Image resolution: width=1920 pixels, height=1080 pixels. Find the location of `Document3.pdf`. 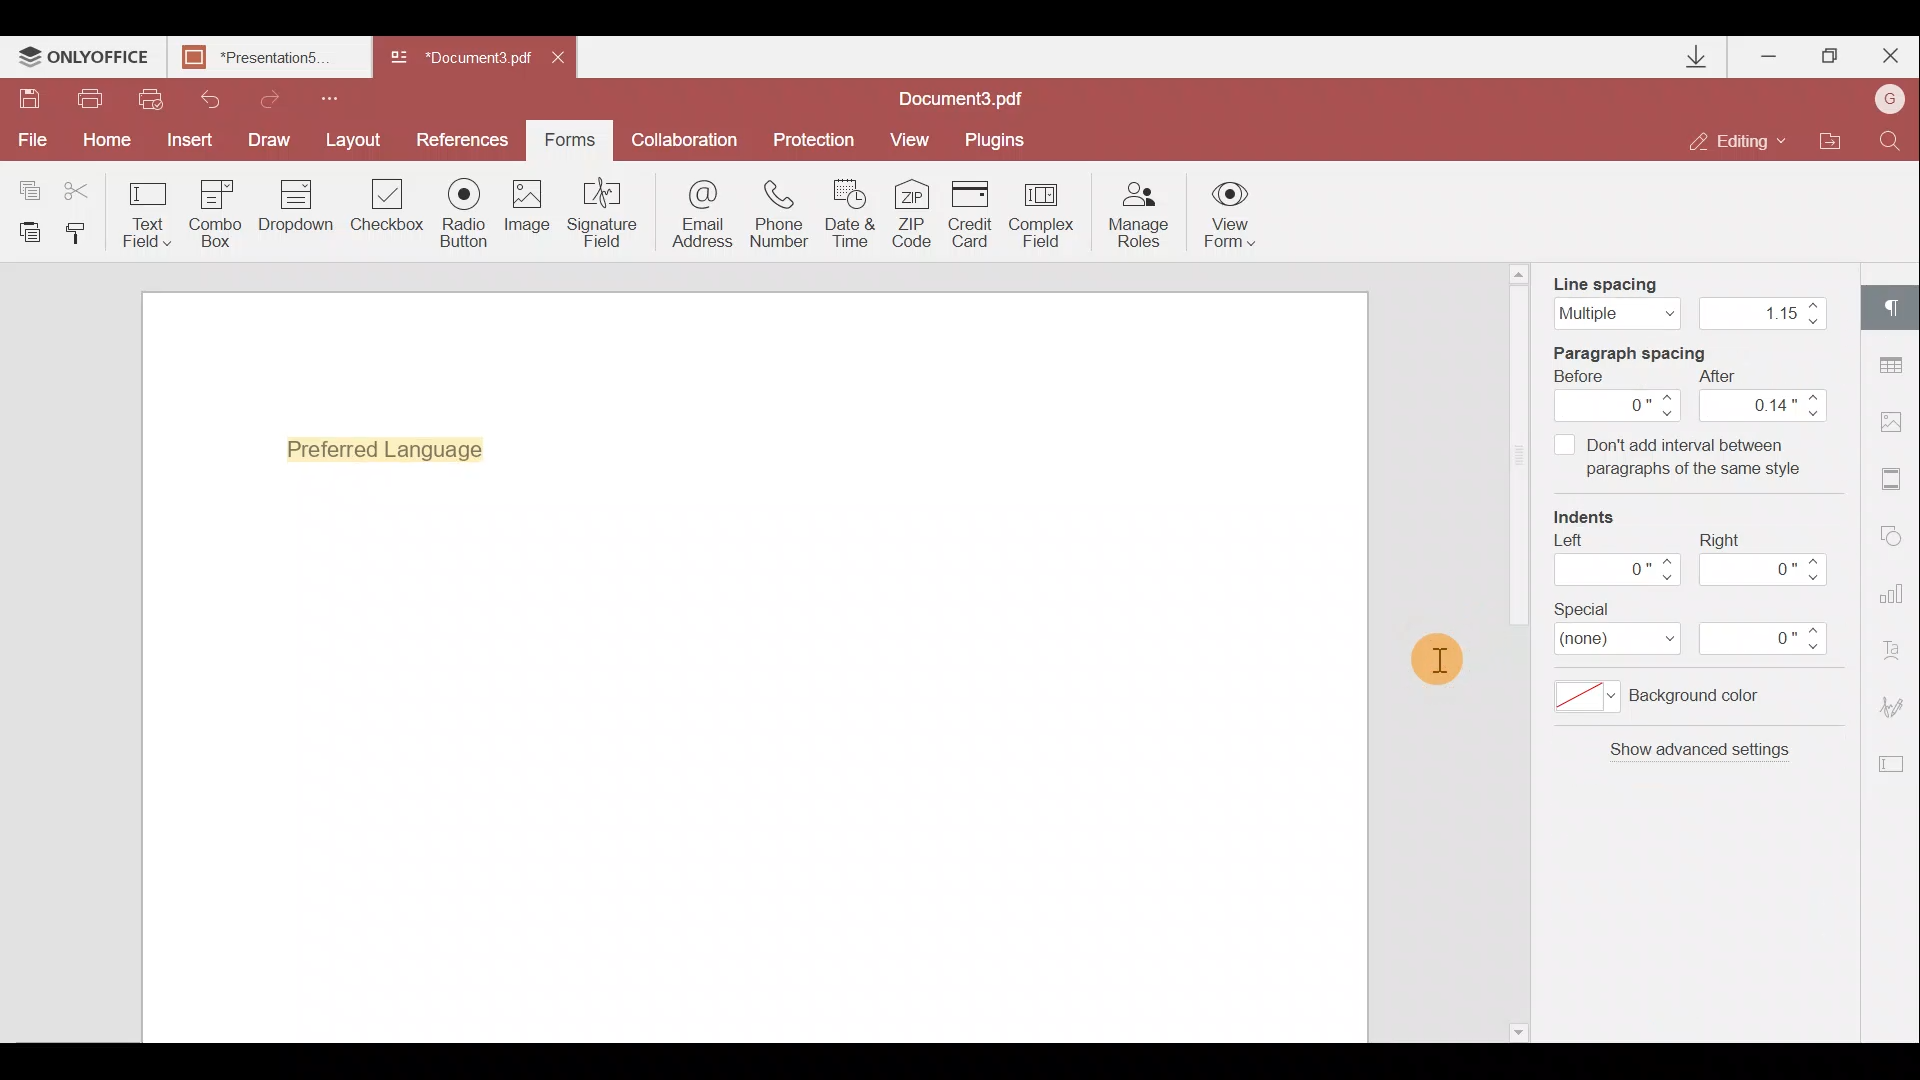

Document3.pdf is located at coordinates (460, 59).